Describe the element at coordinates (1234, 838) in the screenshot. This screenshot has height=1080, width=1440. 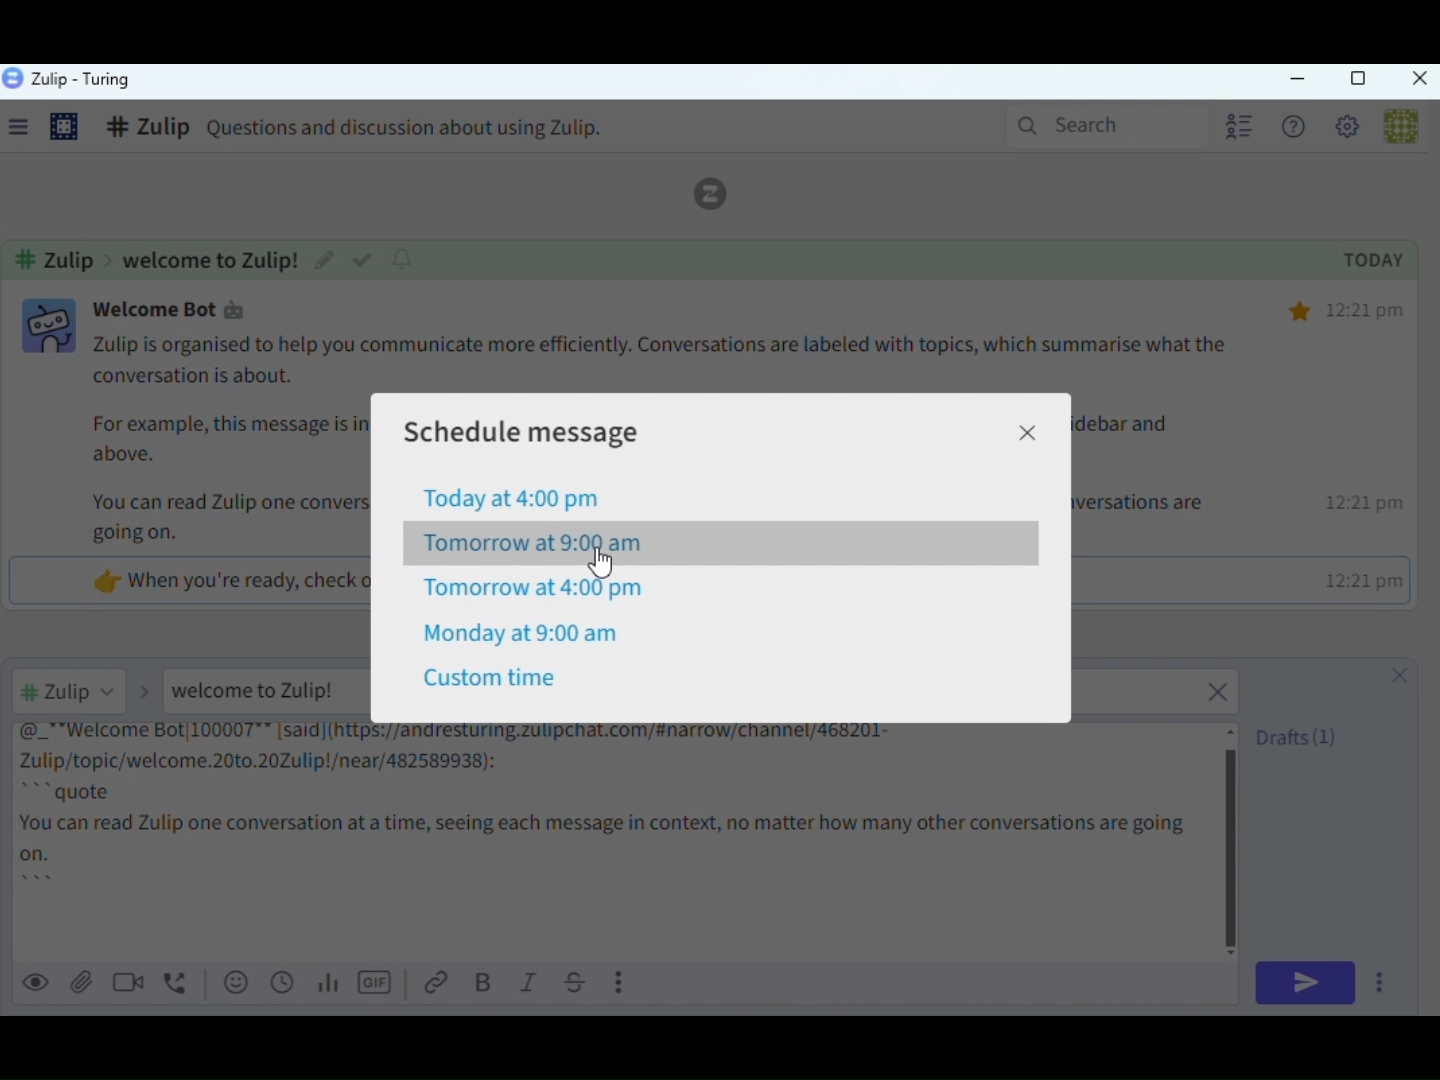
I see `vertical scroll bar` at that location.